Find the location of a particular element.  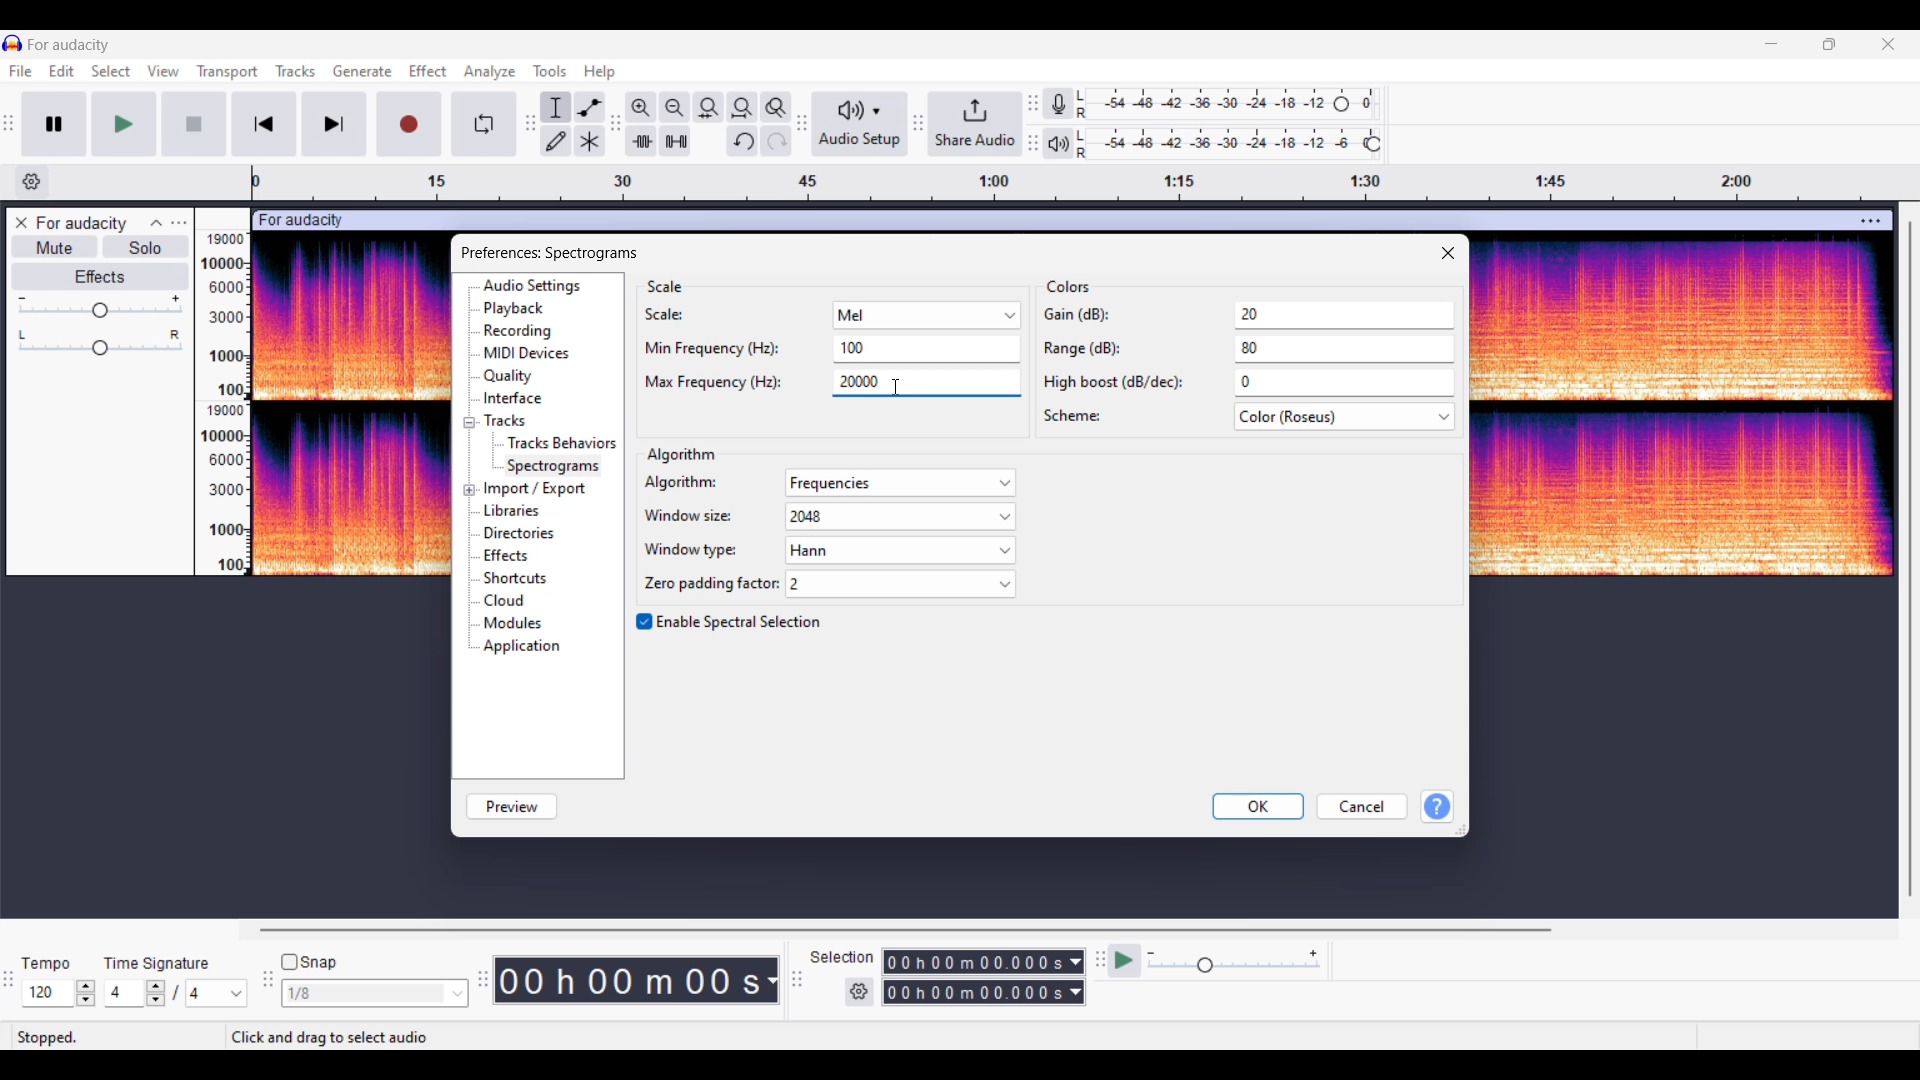

Transport menu is located at coordinates (228, 73).